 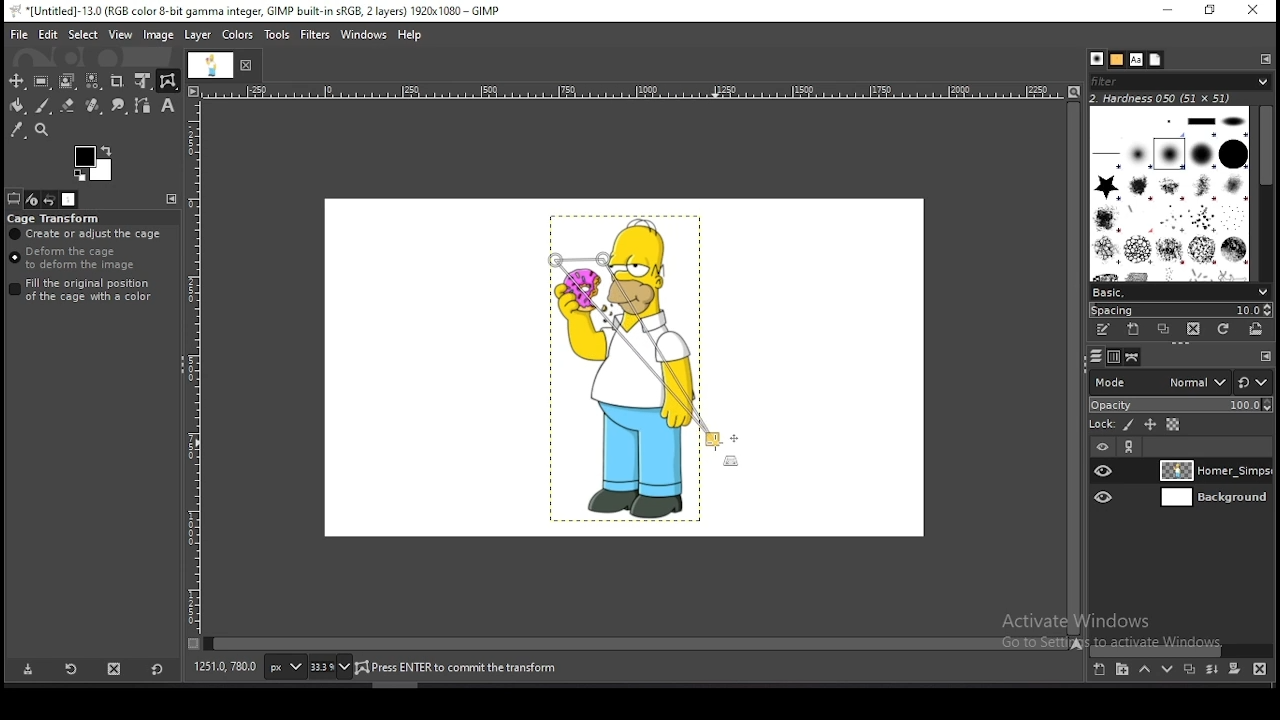 What do you see at coordinates (1145, 672) in the screenshot?
I see `move layer one step up` at bounding box center [1145, 672].